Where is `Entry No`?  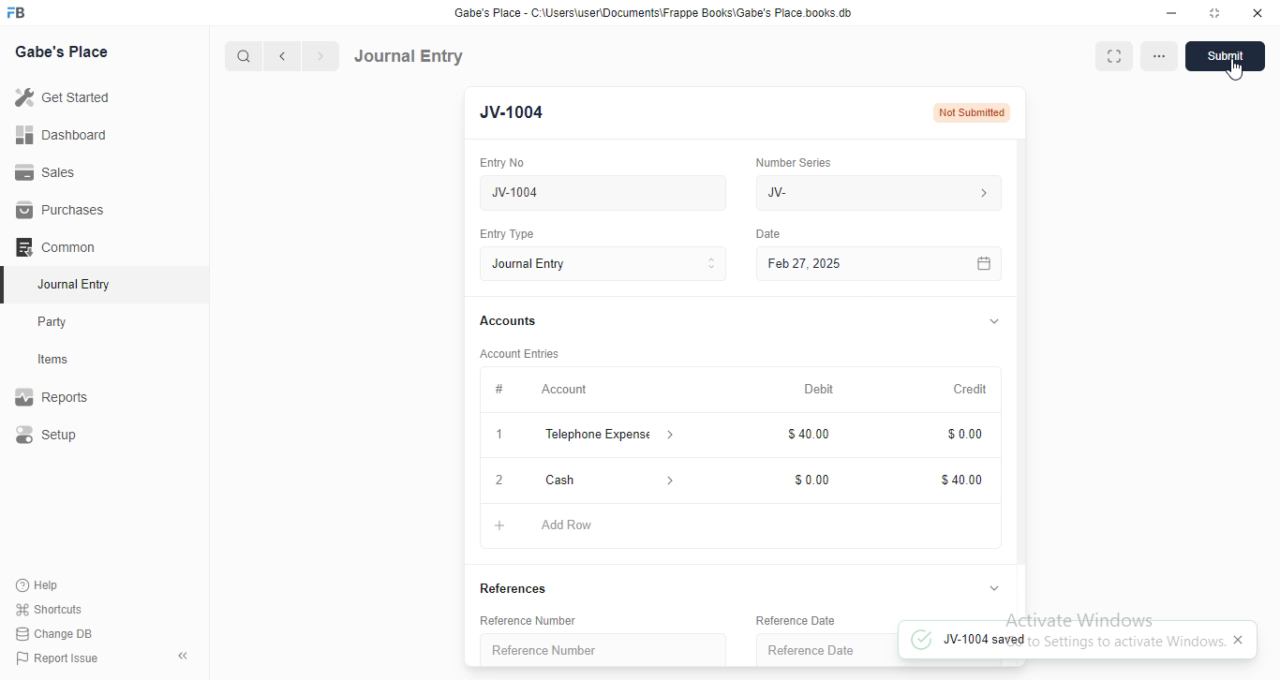
Entry No is located at coordinates (500, 161).